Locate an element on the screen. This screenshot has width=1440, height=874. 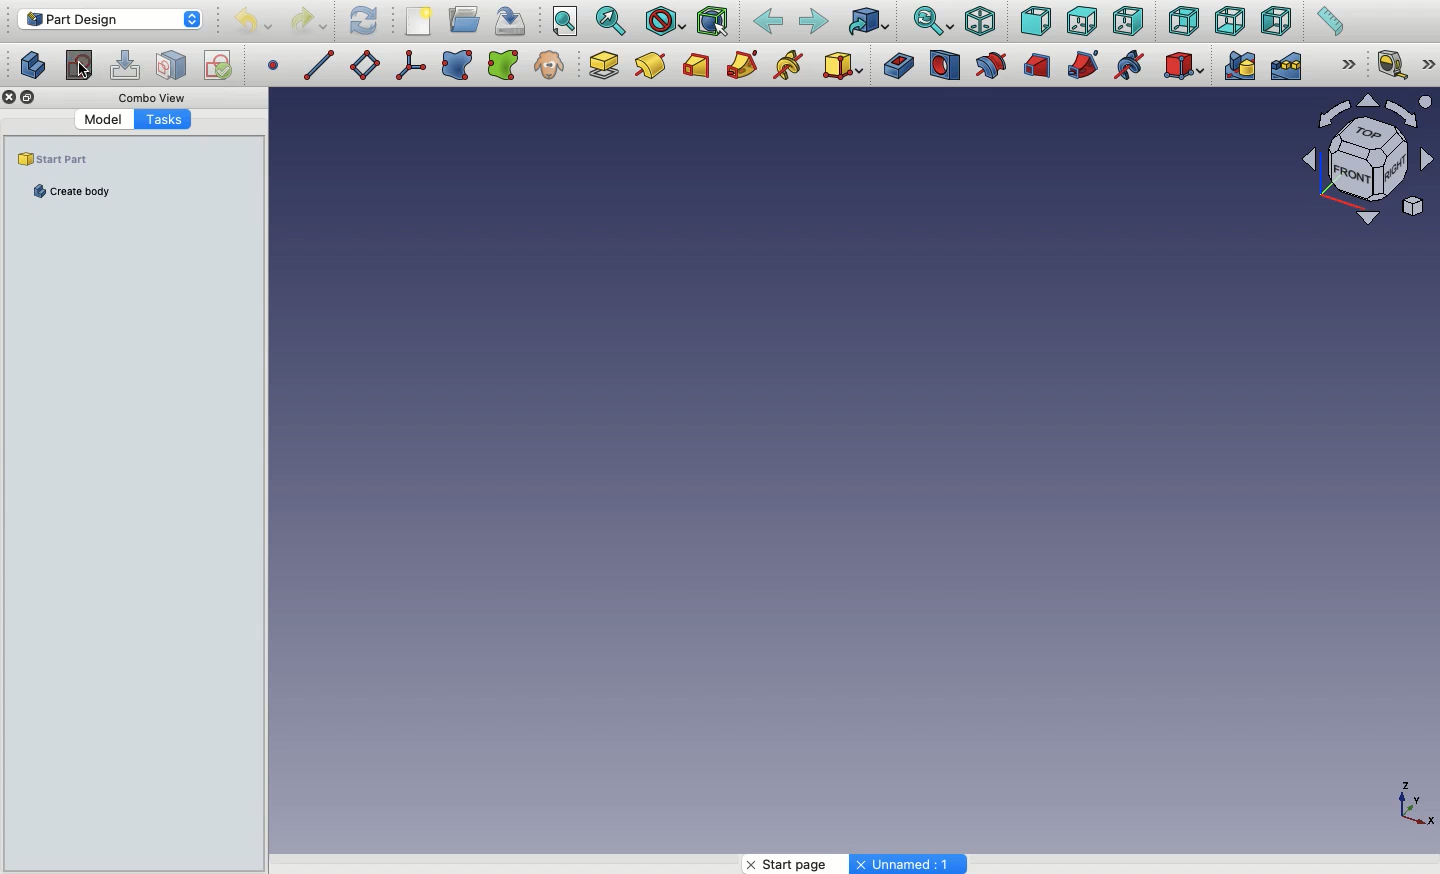
Subtractive helix is located at coordinates (1129, 65).